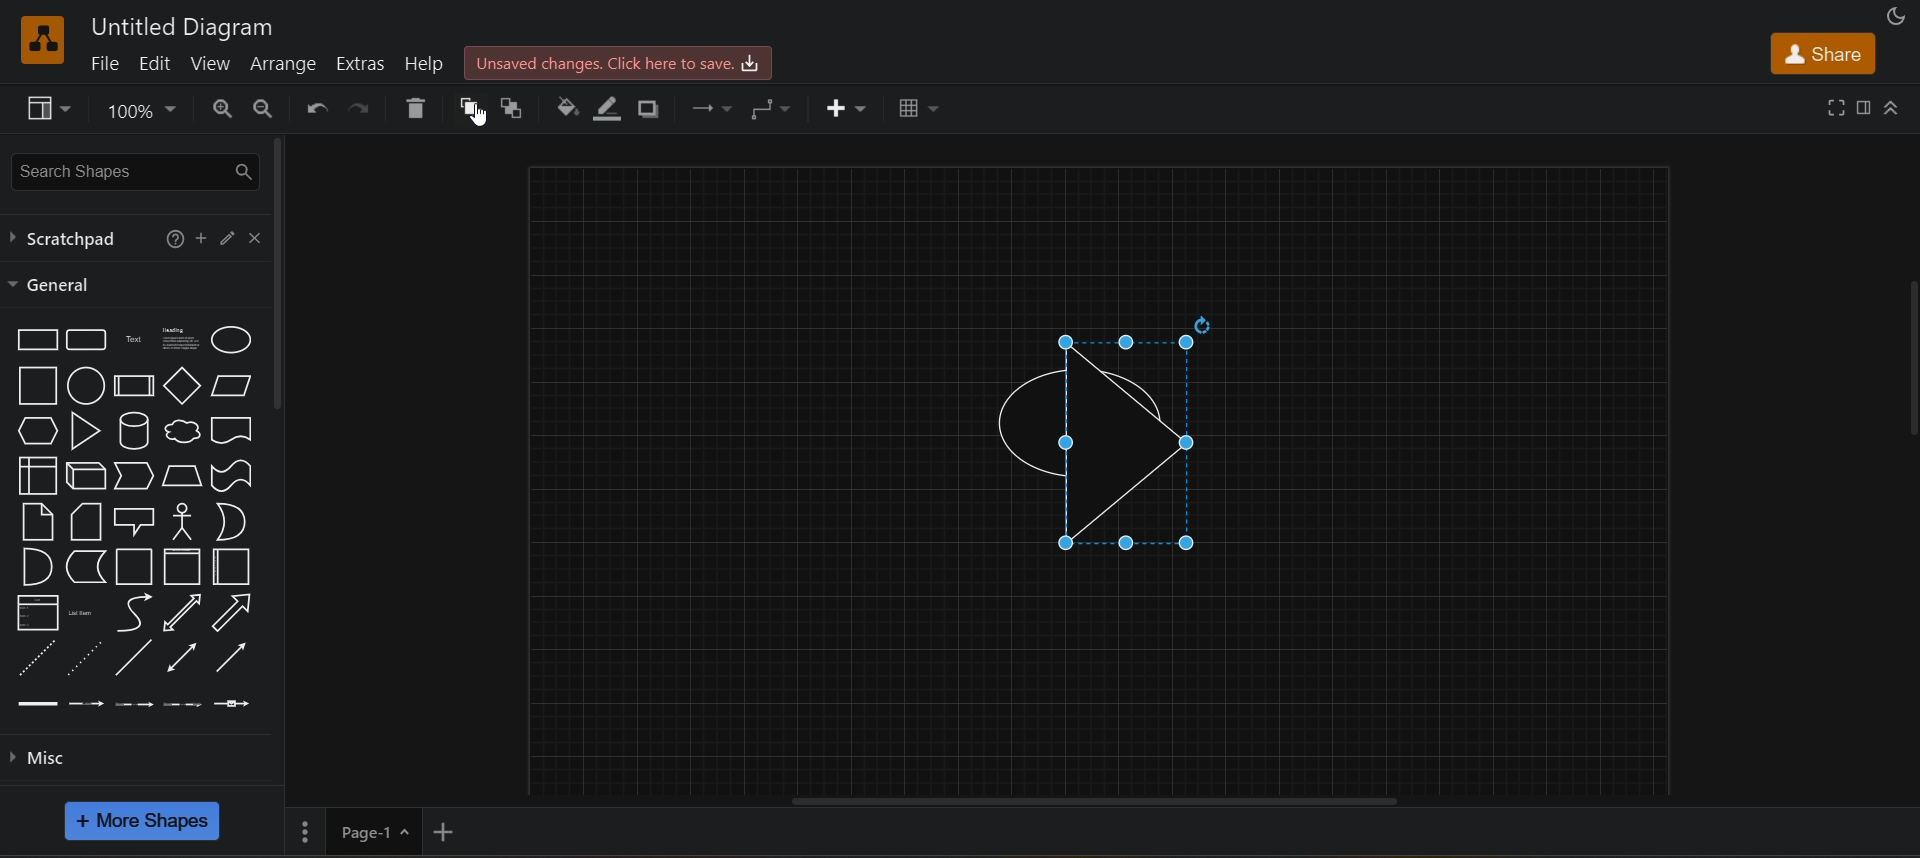 This screenshot has width=1920, height=858. What do you see at coordinates (231, 657) in the screenshot?
I see `directional connector` at bounding box center [231, 657].